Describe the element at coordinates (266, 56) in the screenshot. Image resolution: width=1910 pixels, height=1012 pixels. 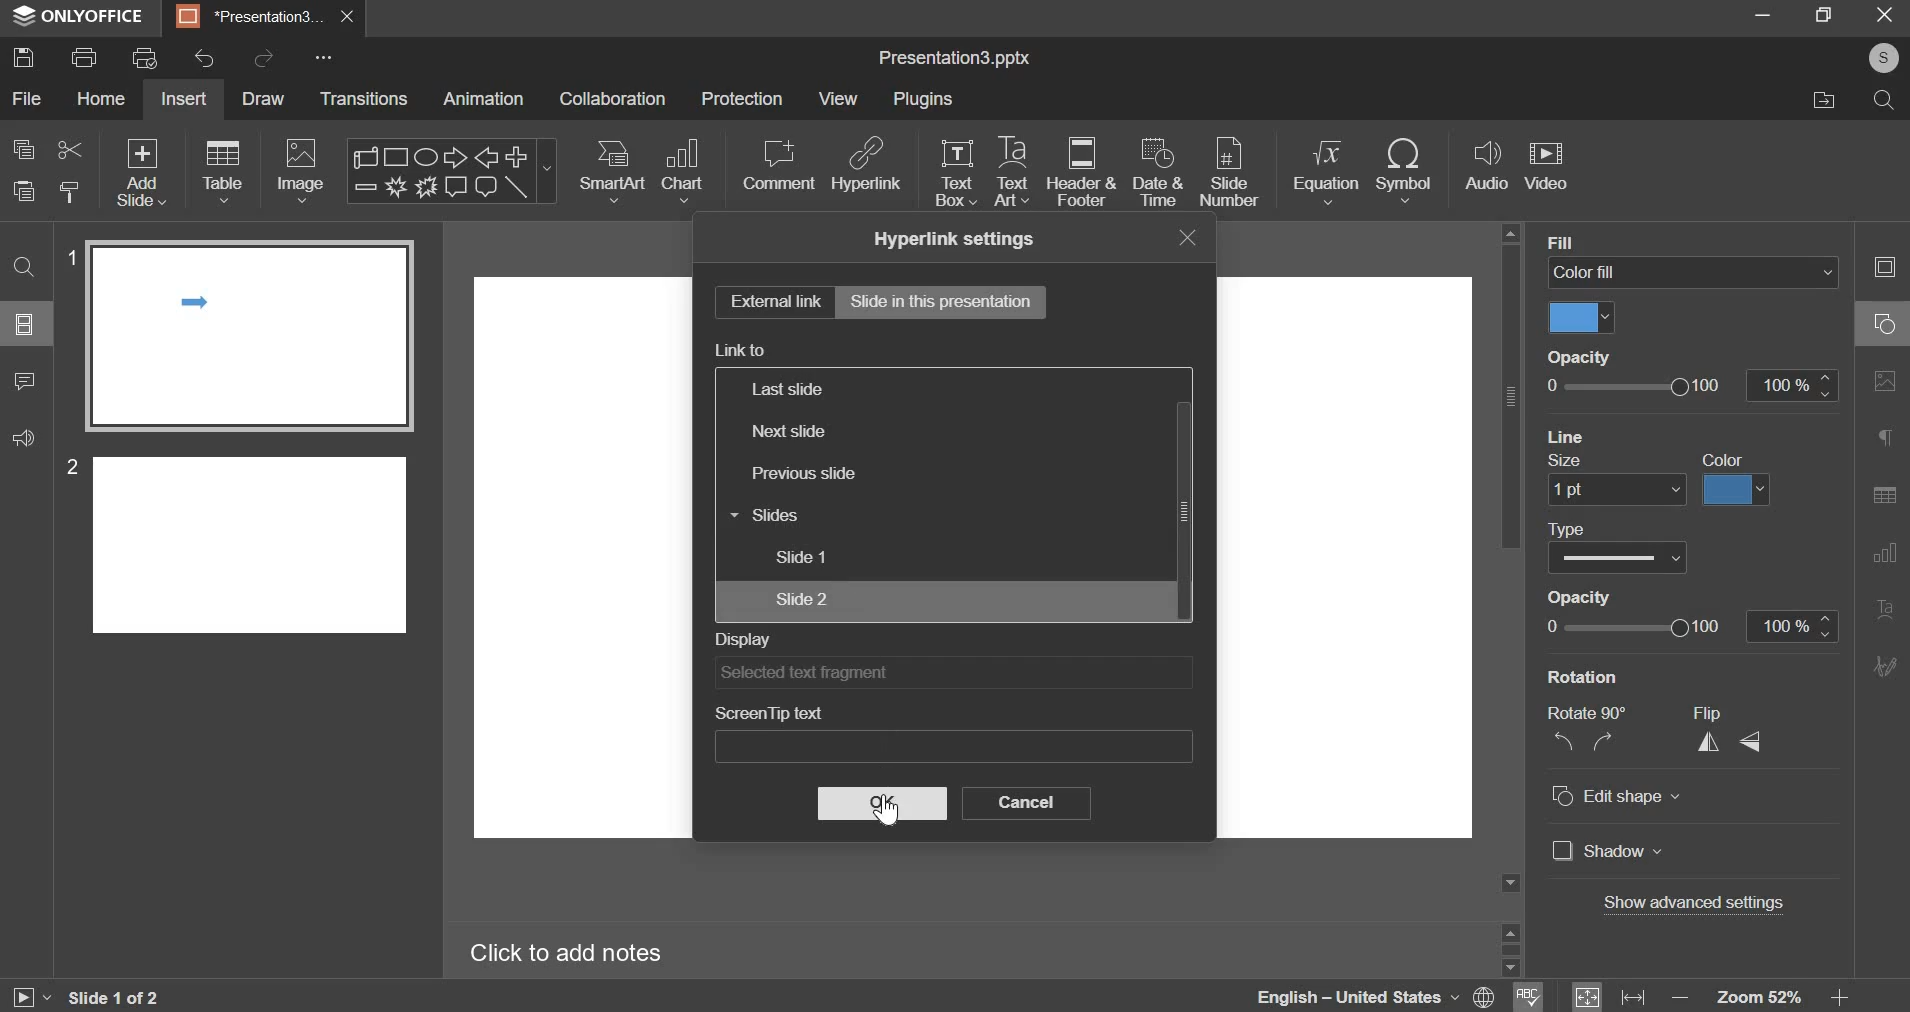
I see `redo` at that location.